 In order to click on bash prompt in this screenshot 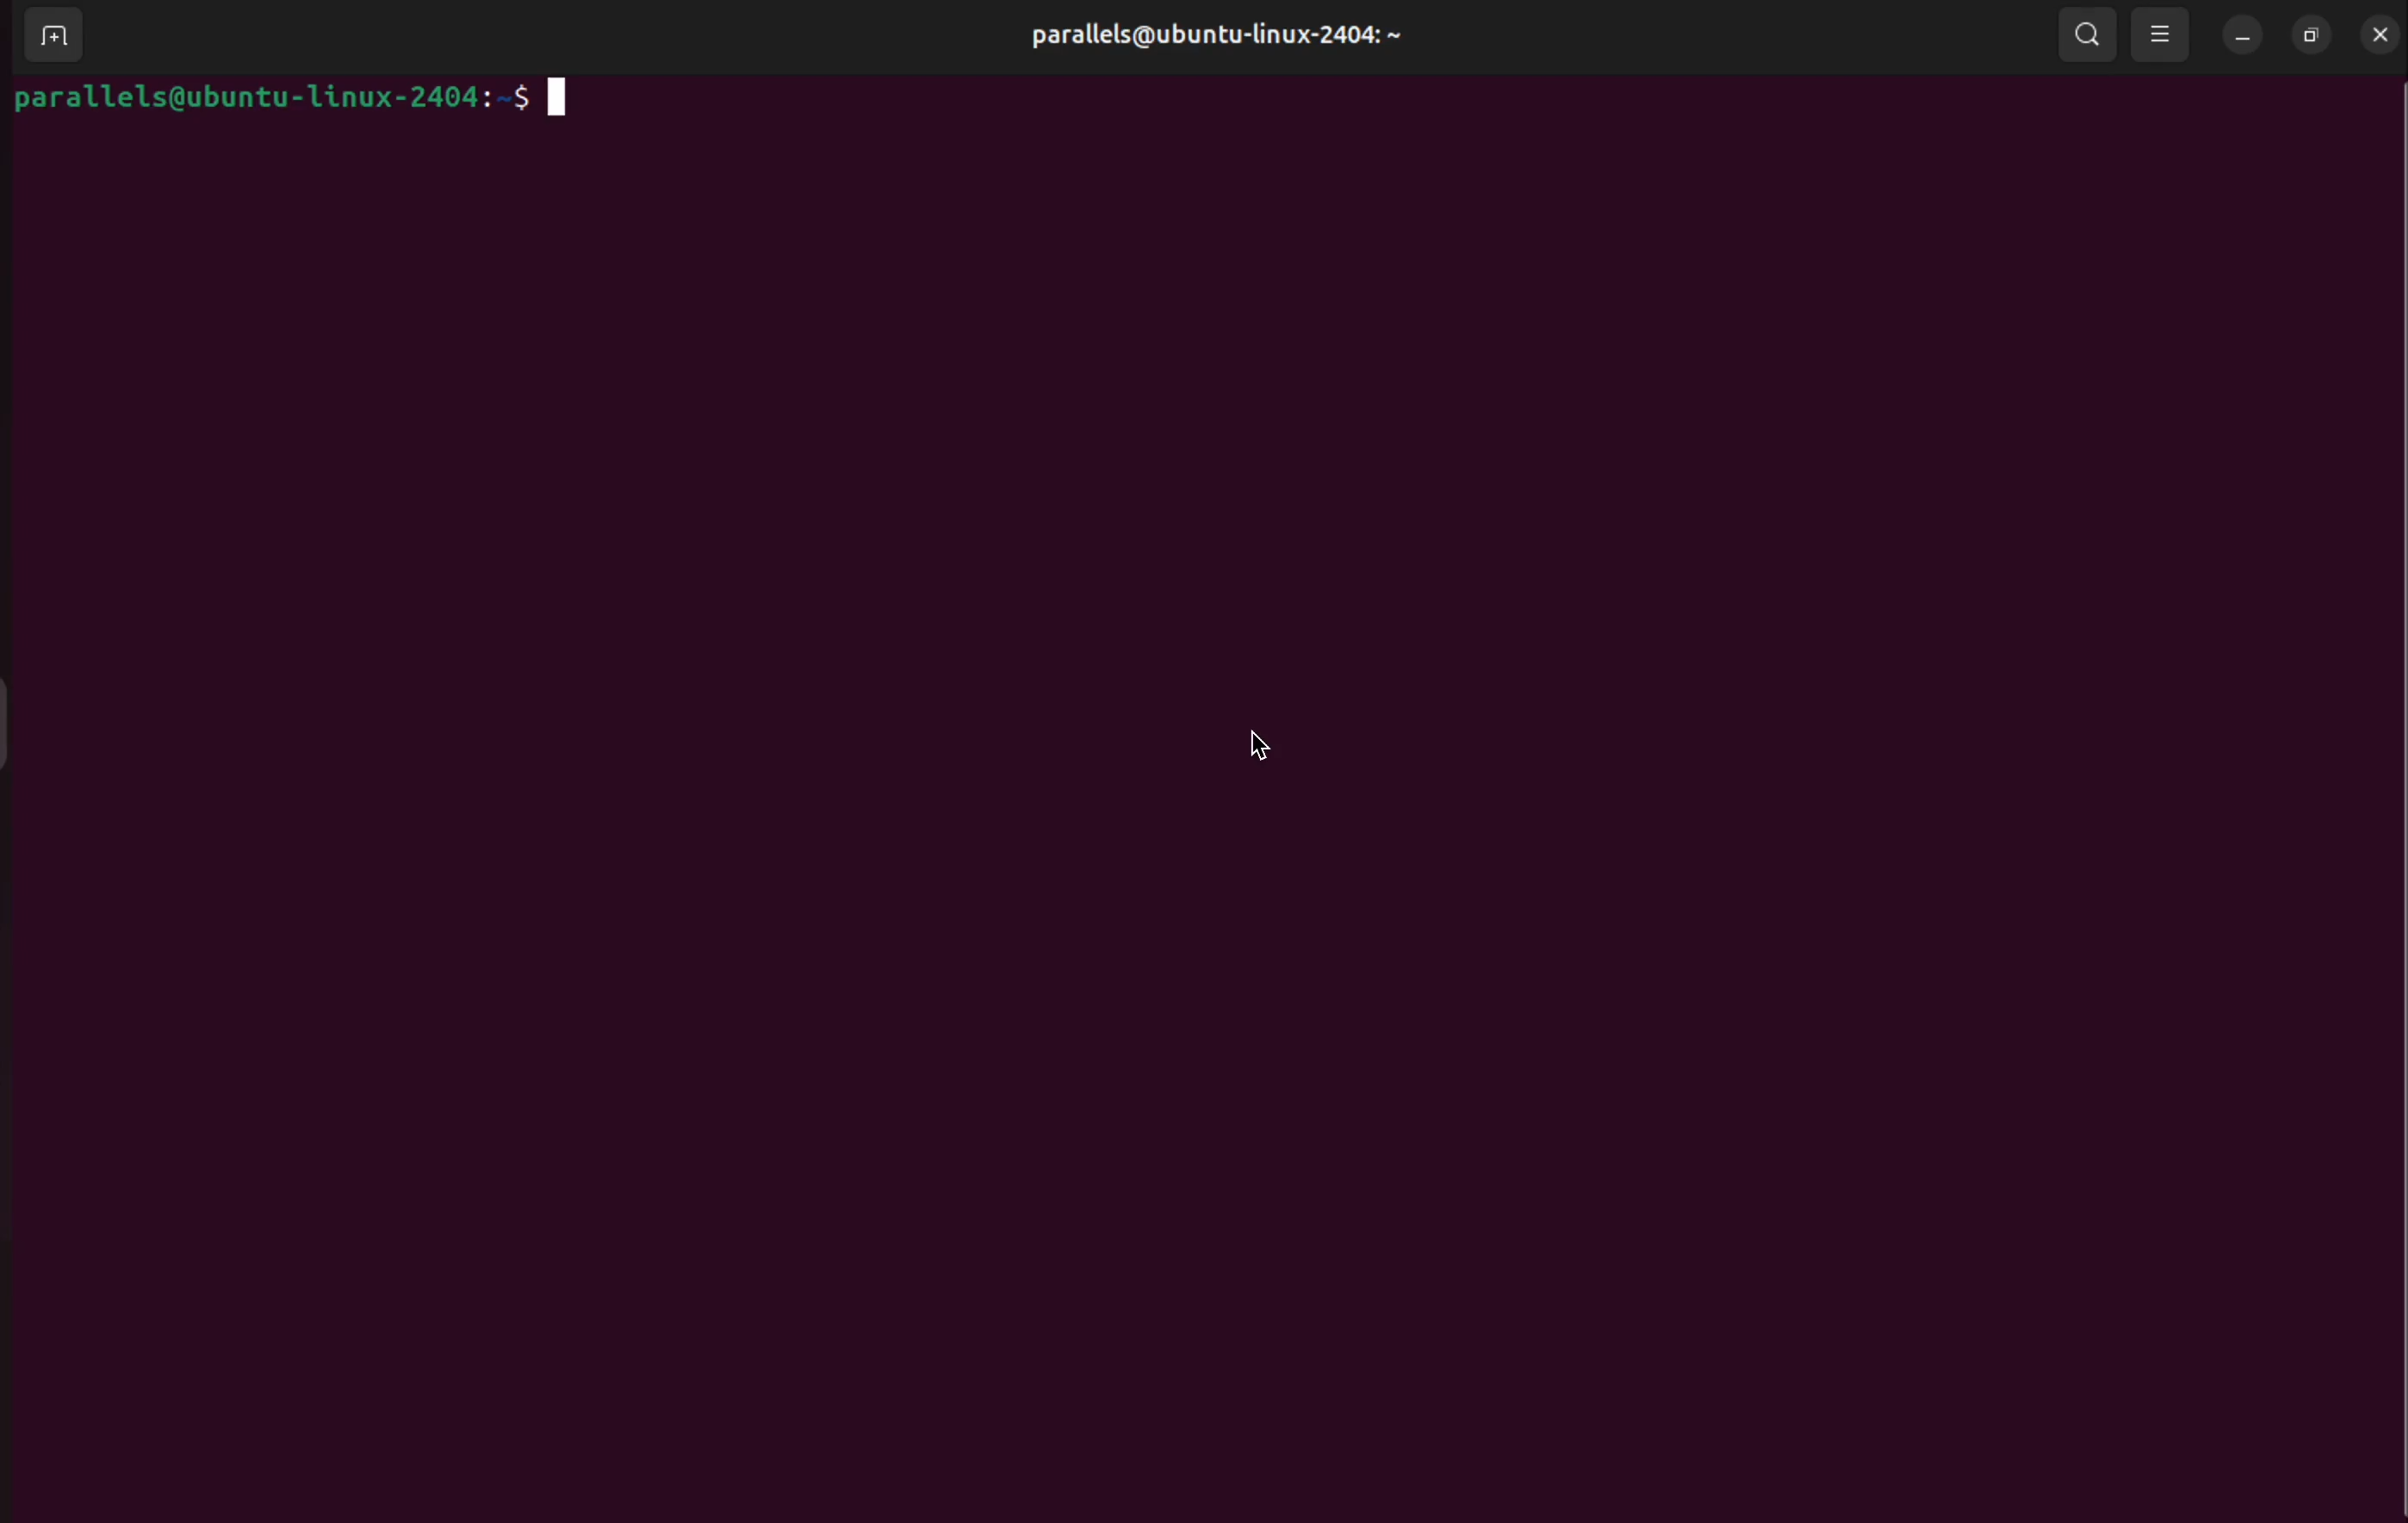, I will do `click(281, 99)`.